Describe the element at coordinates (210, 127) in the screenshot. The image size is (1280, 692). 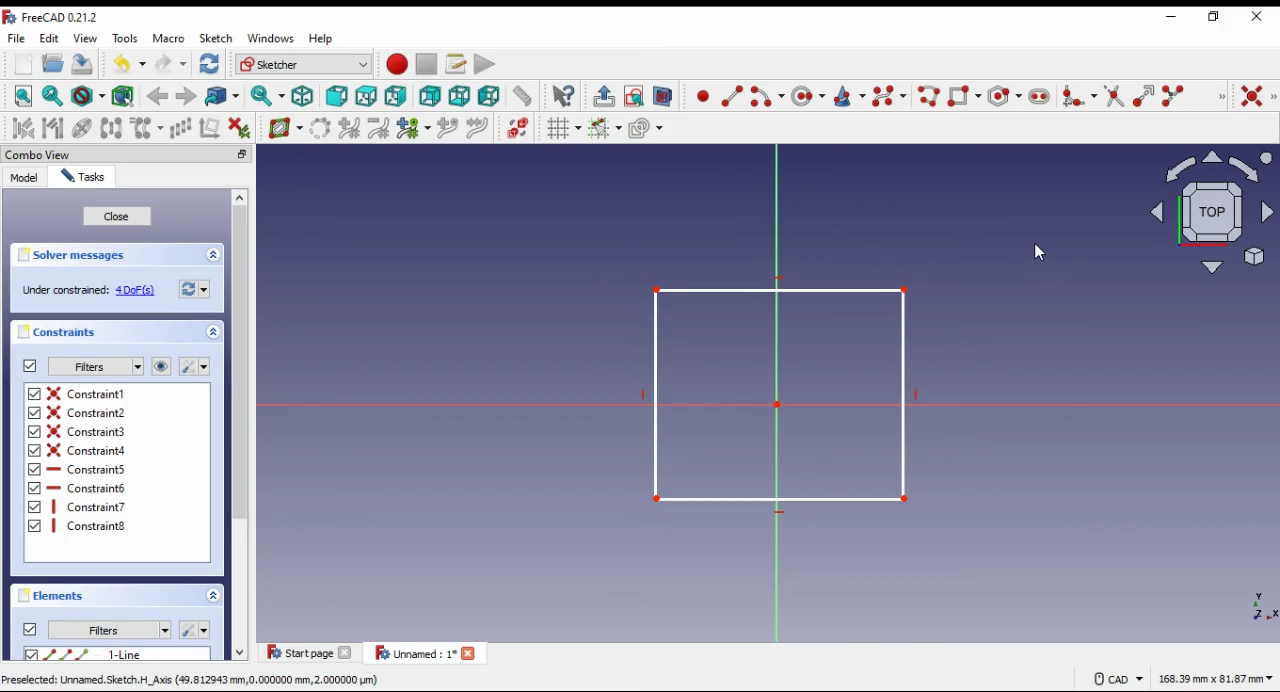
I see `remove all axes alignment` at that location.